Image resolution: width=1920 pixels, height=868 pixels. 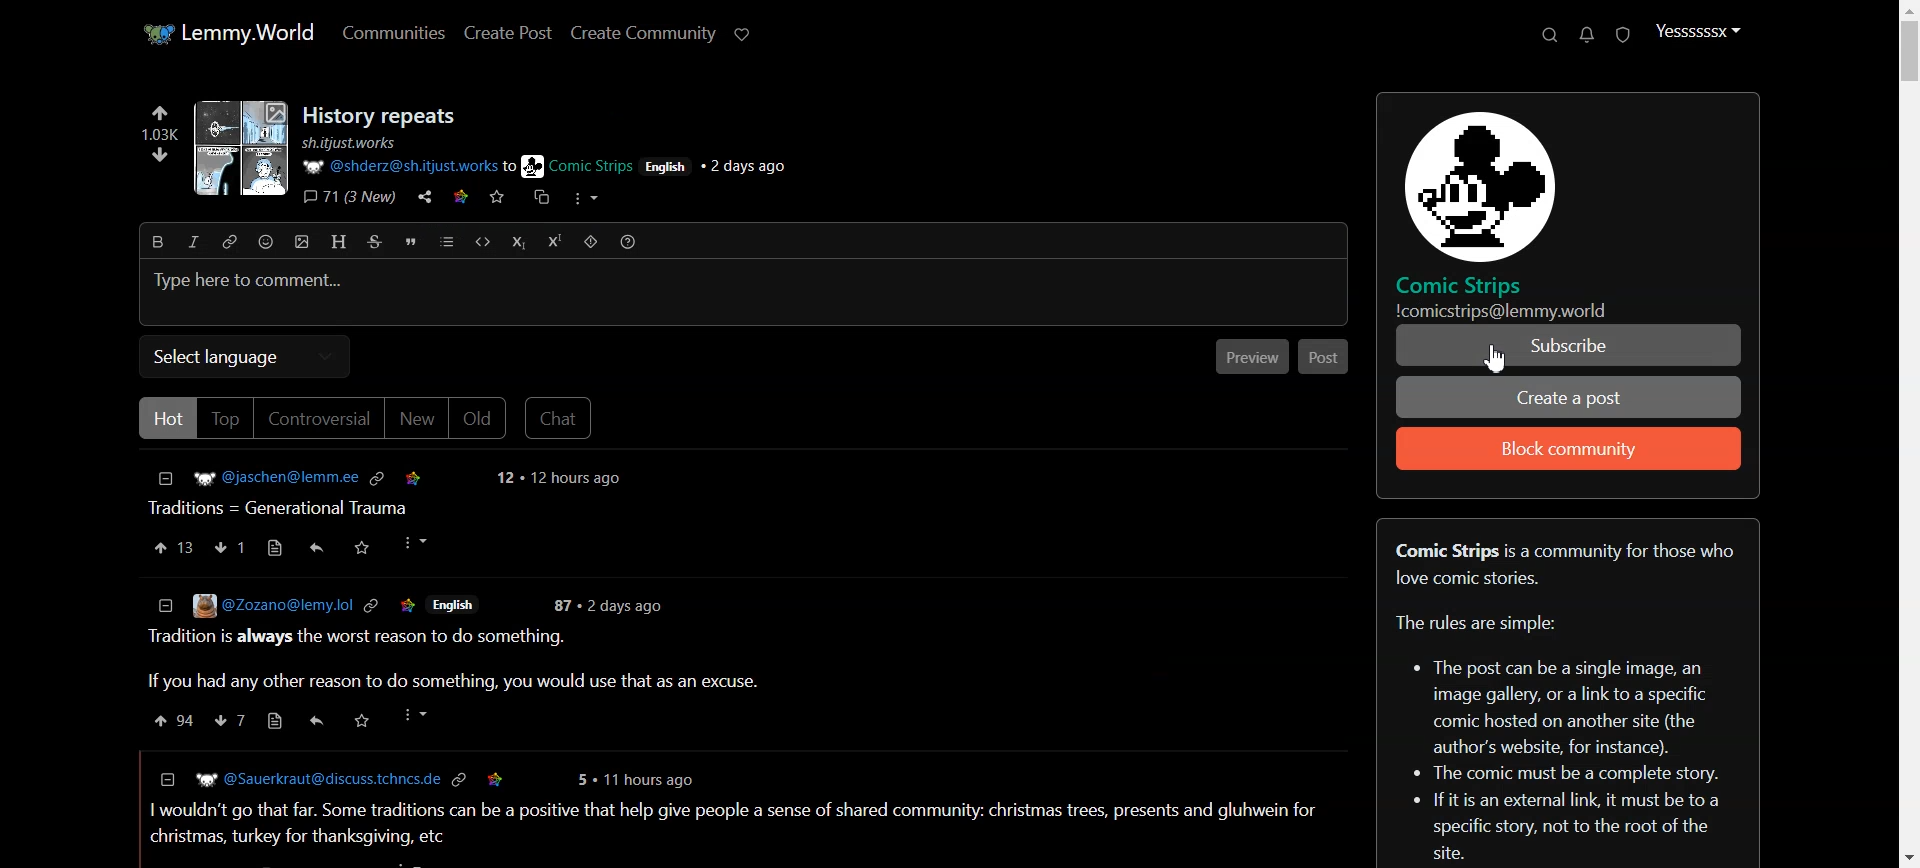 I want to click on Cooment, so click(x=250, y=547).